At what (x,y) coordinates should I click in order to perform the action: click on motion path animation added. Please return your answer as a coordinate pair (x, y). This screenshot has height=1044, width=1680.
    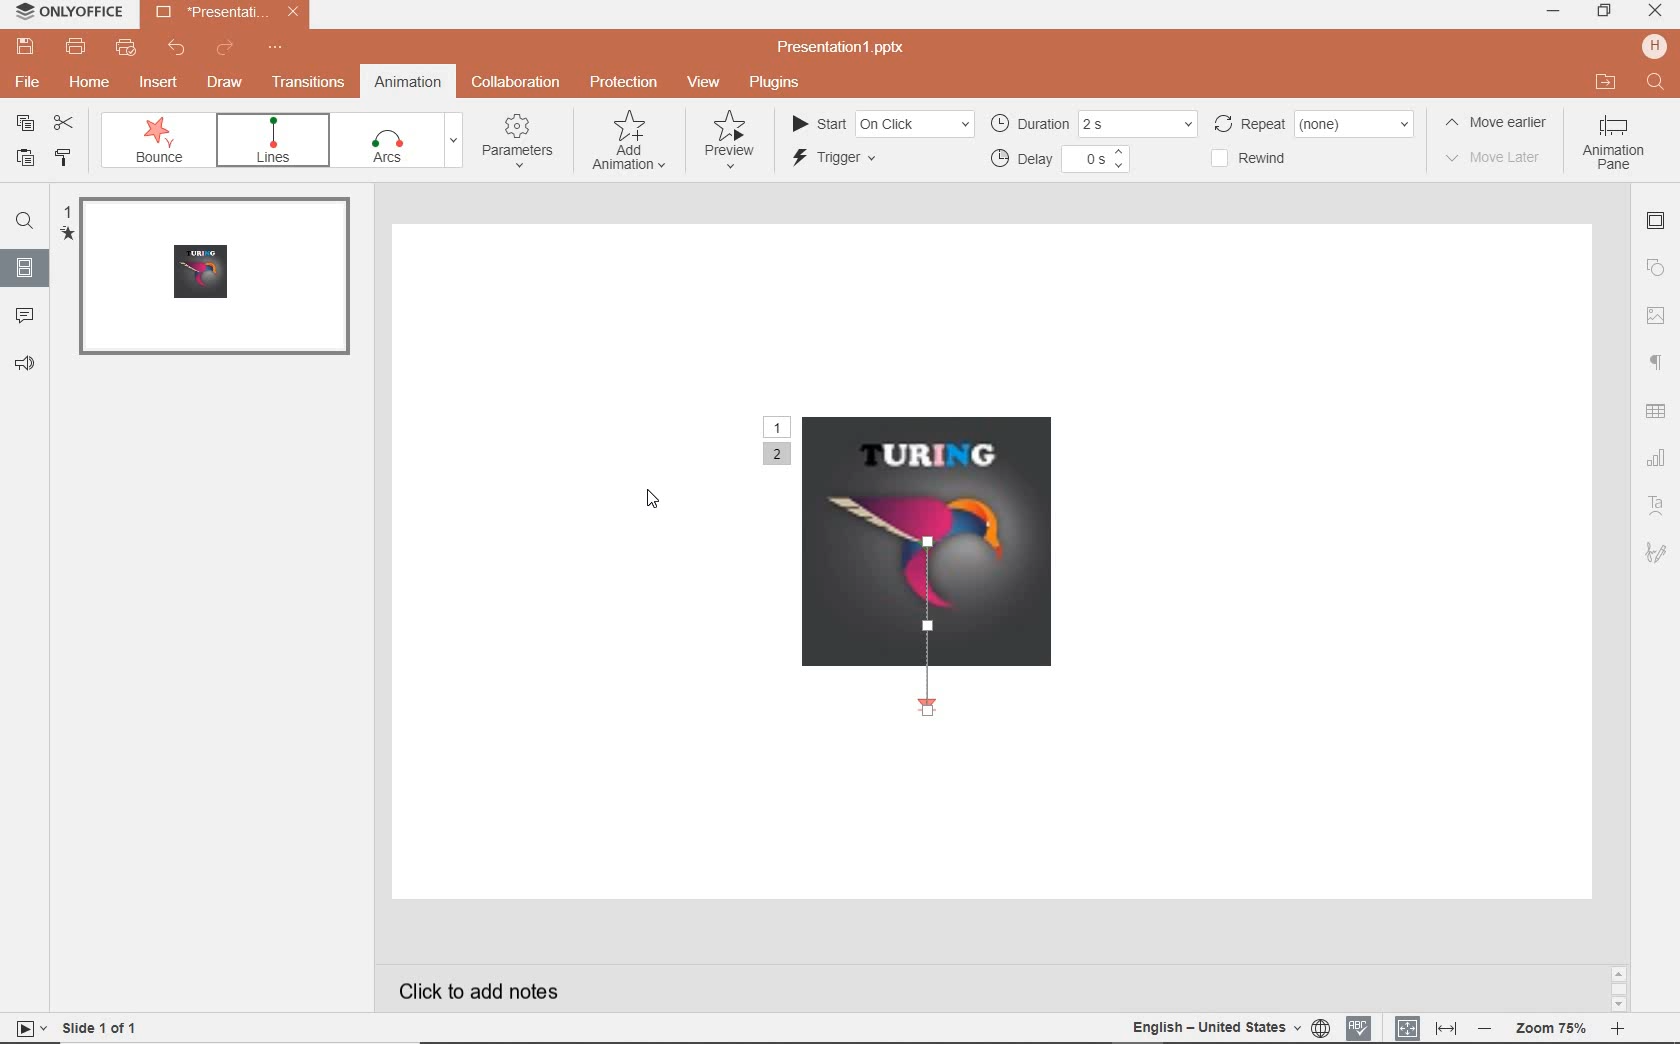
    Looking at the image, I should click on (912, 556).